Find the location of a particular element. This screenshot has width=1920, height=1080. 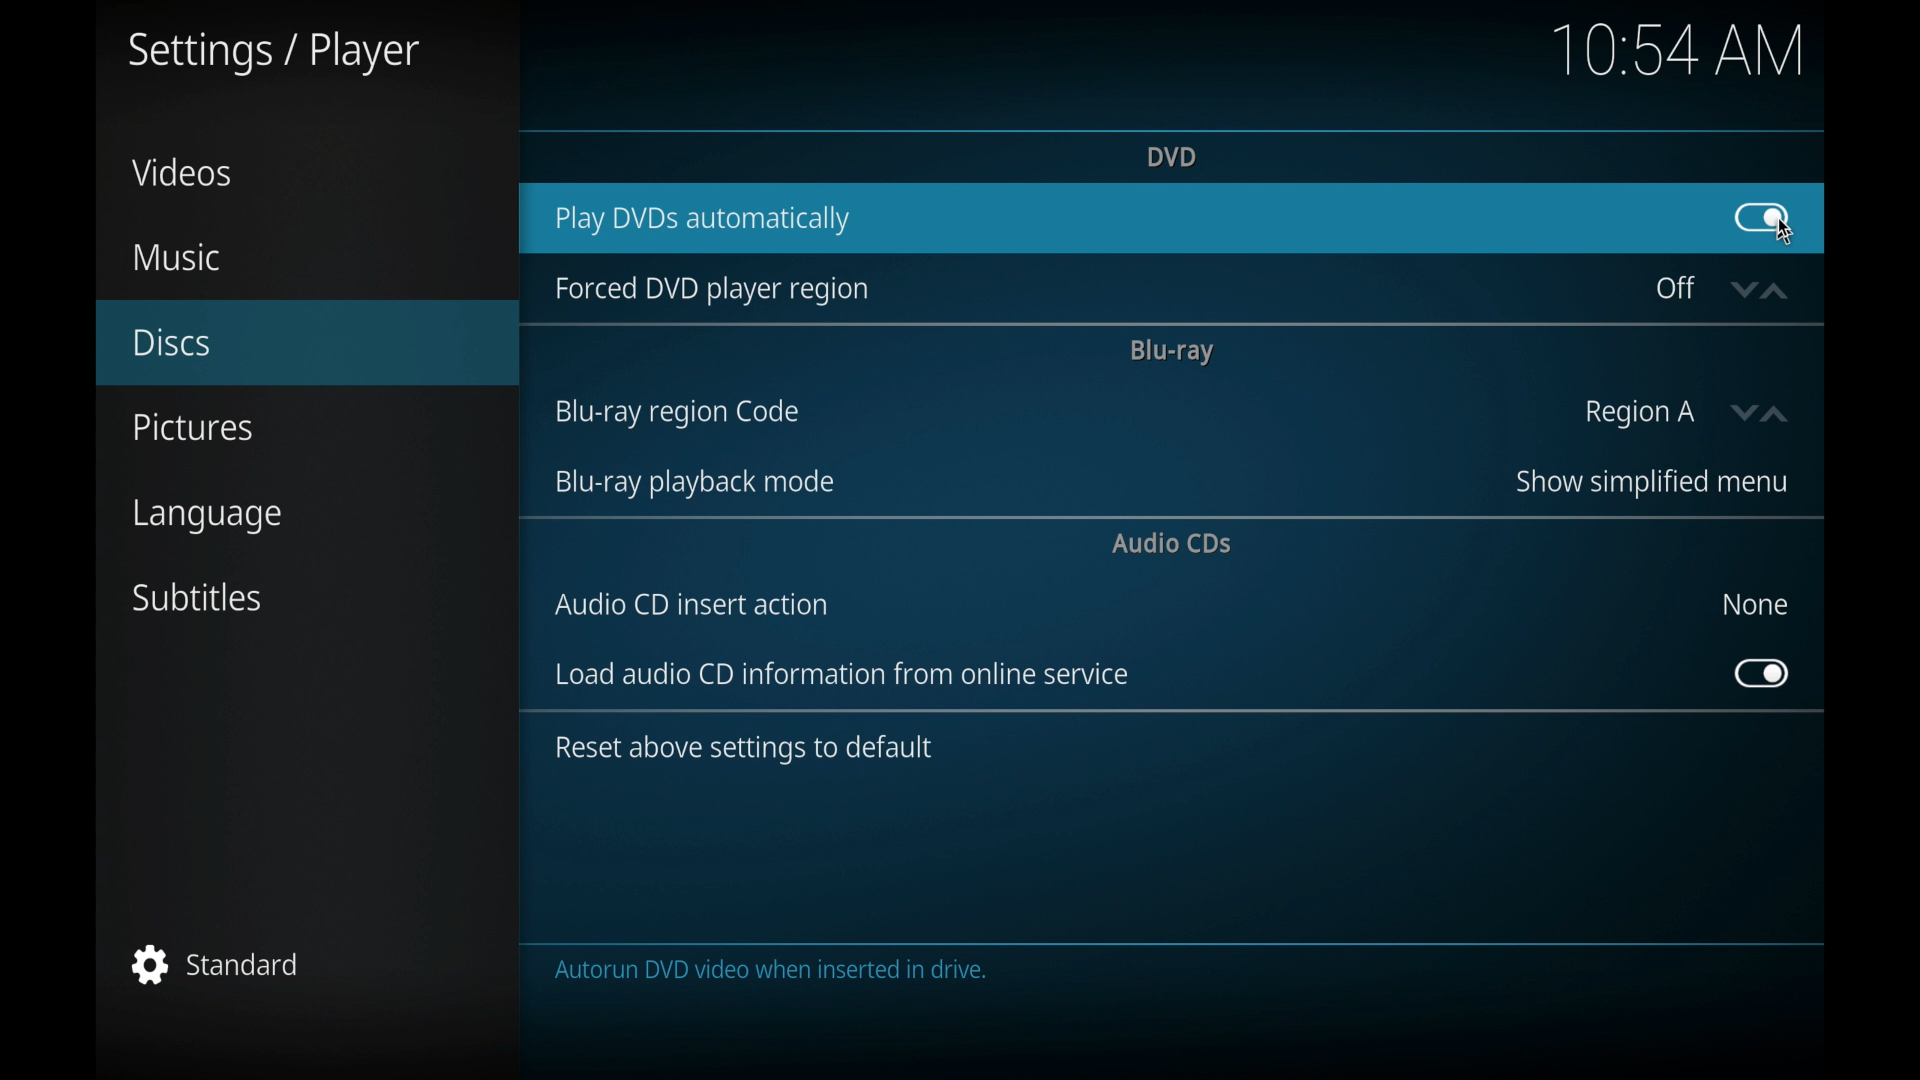

music is located at coordinates (175, 258).